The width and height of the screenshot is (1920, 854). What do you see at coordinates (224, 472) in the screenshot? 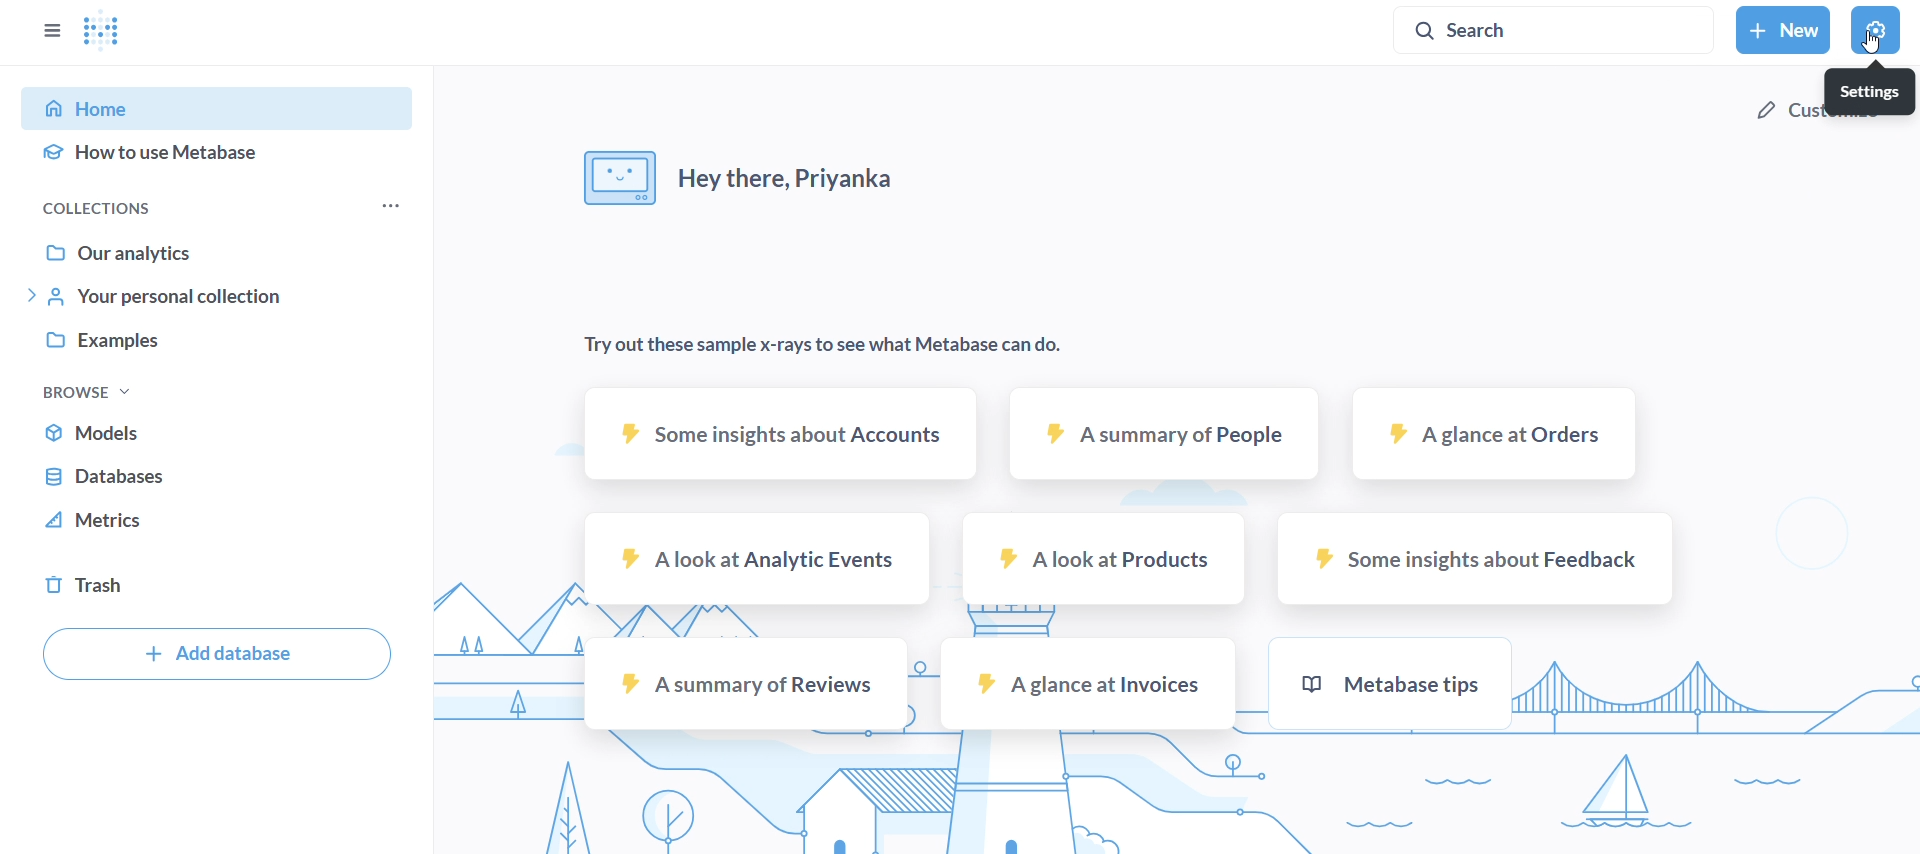
I see `database` at bounding box center [224, 472].